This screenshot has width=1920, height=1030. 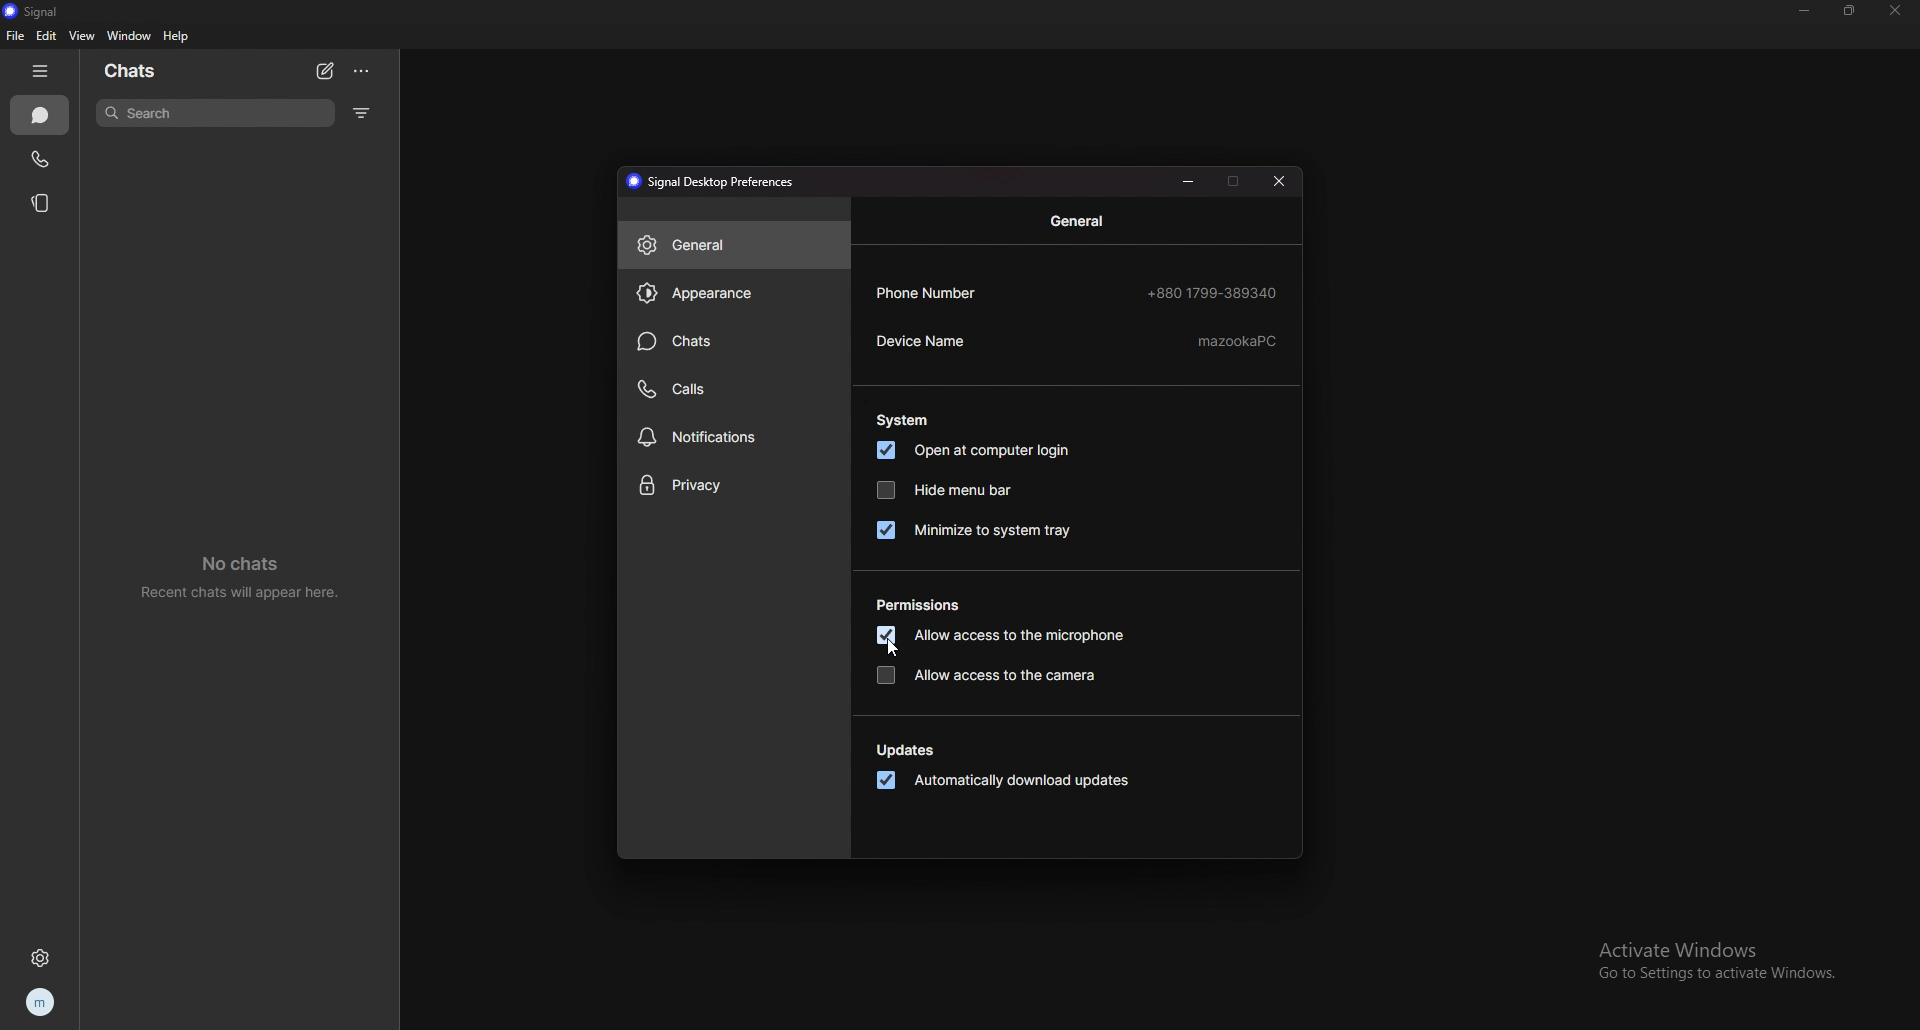 I want to click on minimize to system tray, so click(x=977, y=528).